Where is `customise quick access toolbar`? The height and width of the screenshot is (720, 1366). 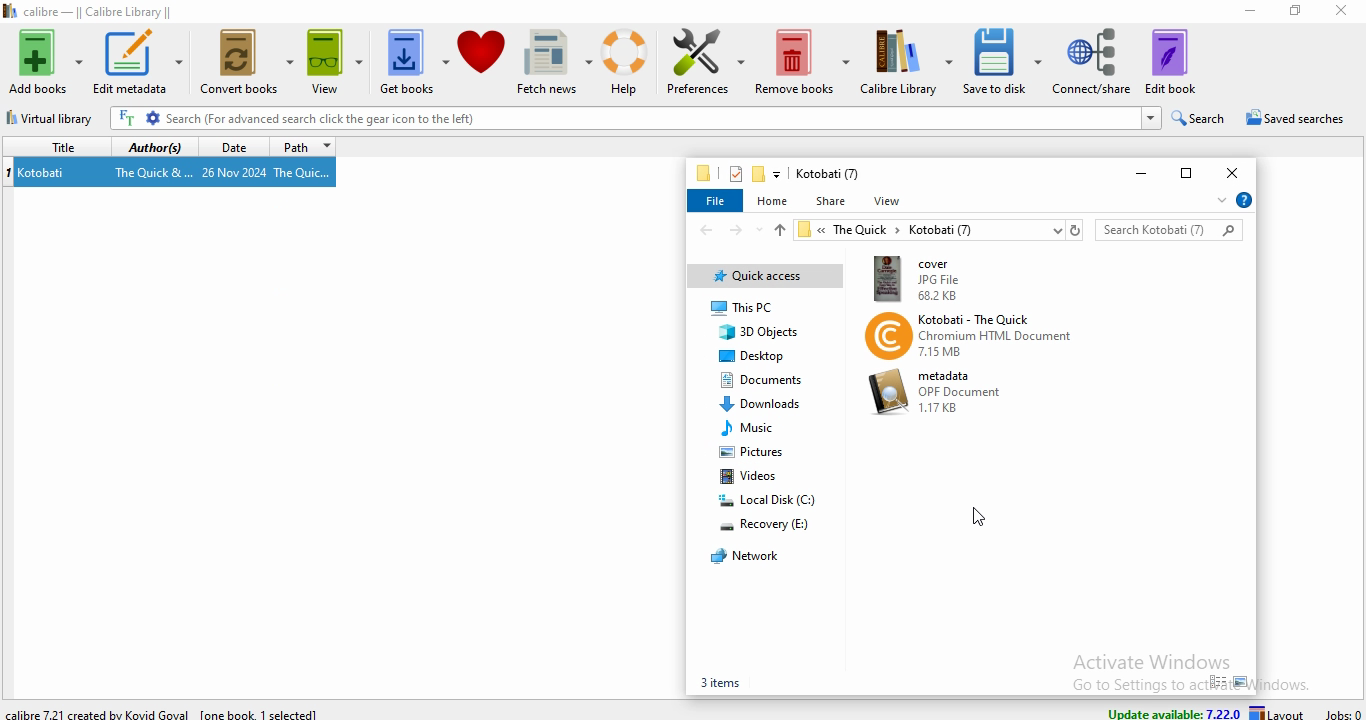
customise quick access toolbar is located at coordinates (778, 174).